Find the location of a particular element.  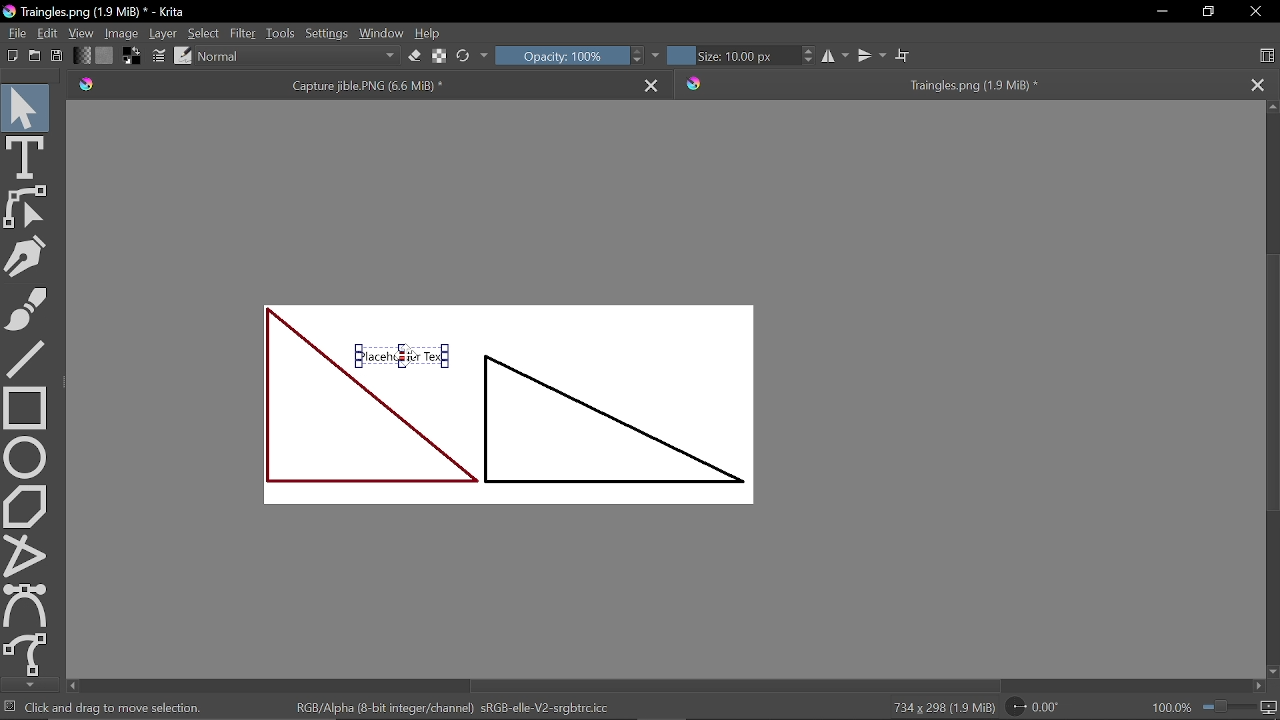

Layer is located at coordinates (163, 33).